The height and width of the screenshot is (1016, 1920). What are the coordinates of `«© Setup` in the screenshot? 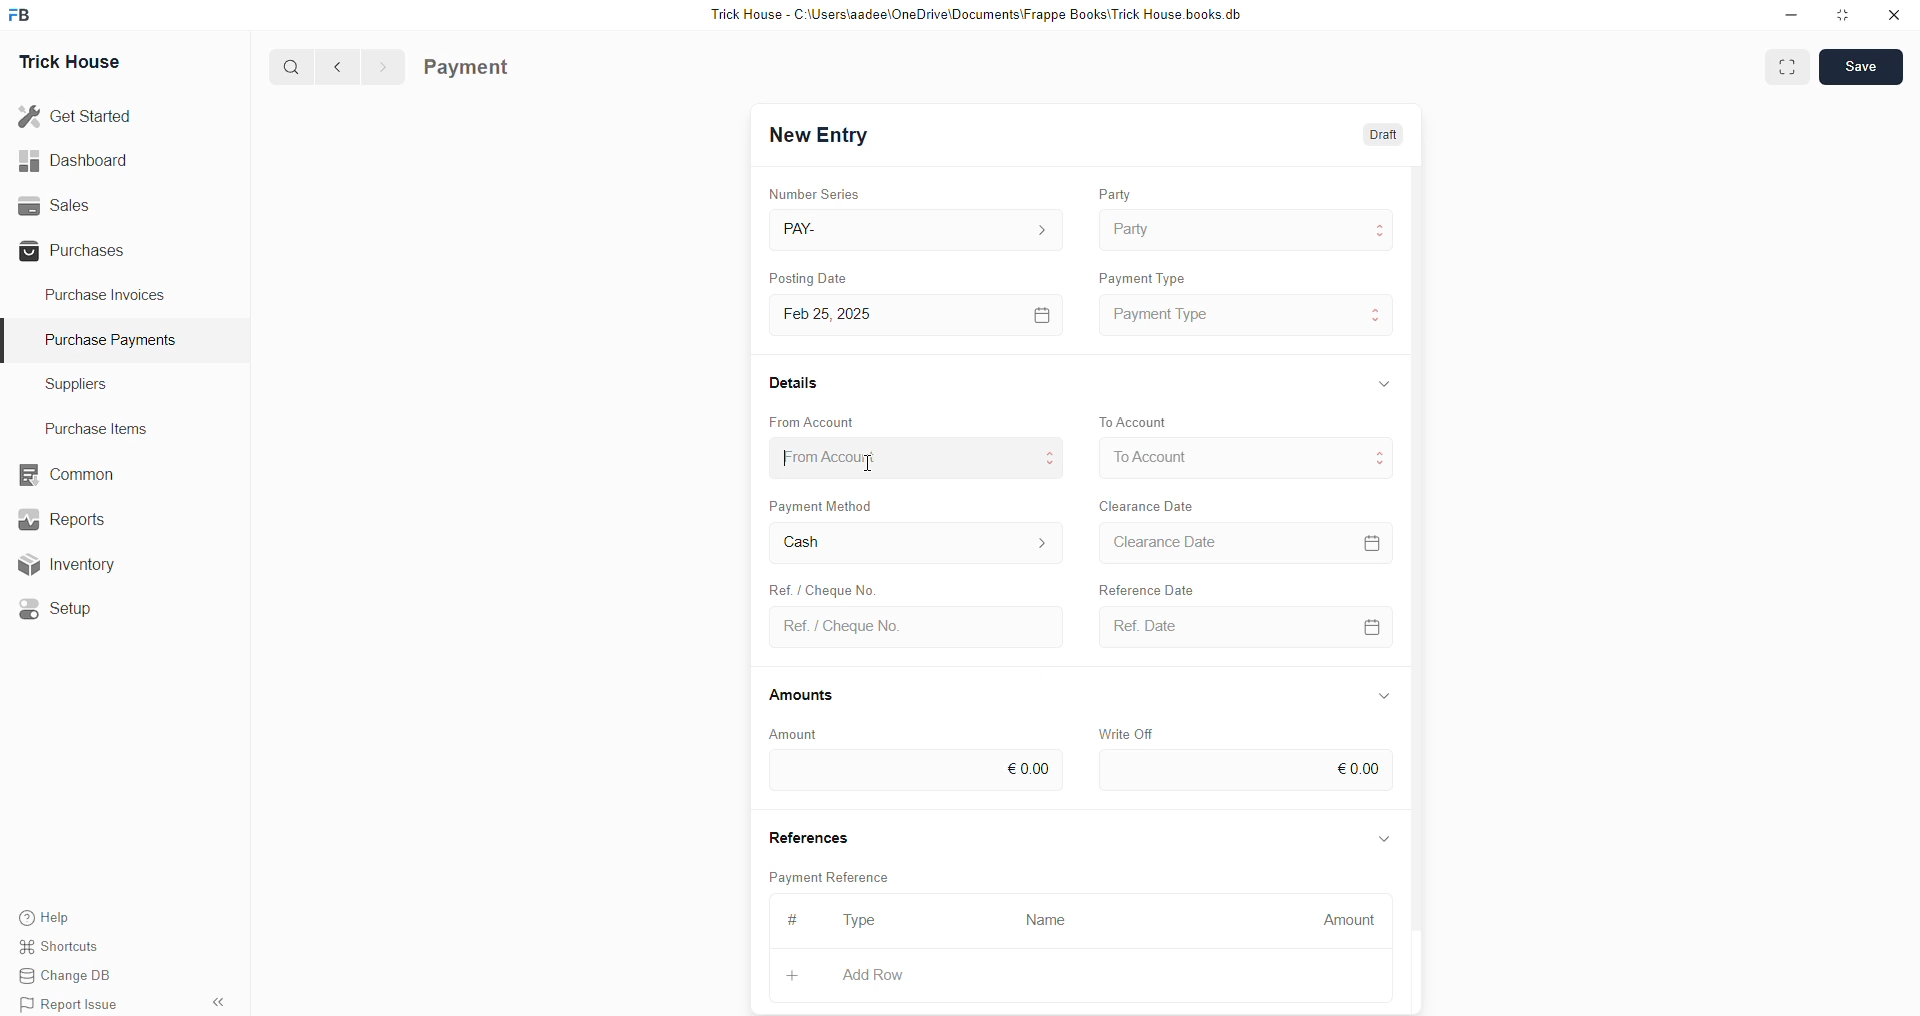 It's located at (62, 609).